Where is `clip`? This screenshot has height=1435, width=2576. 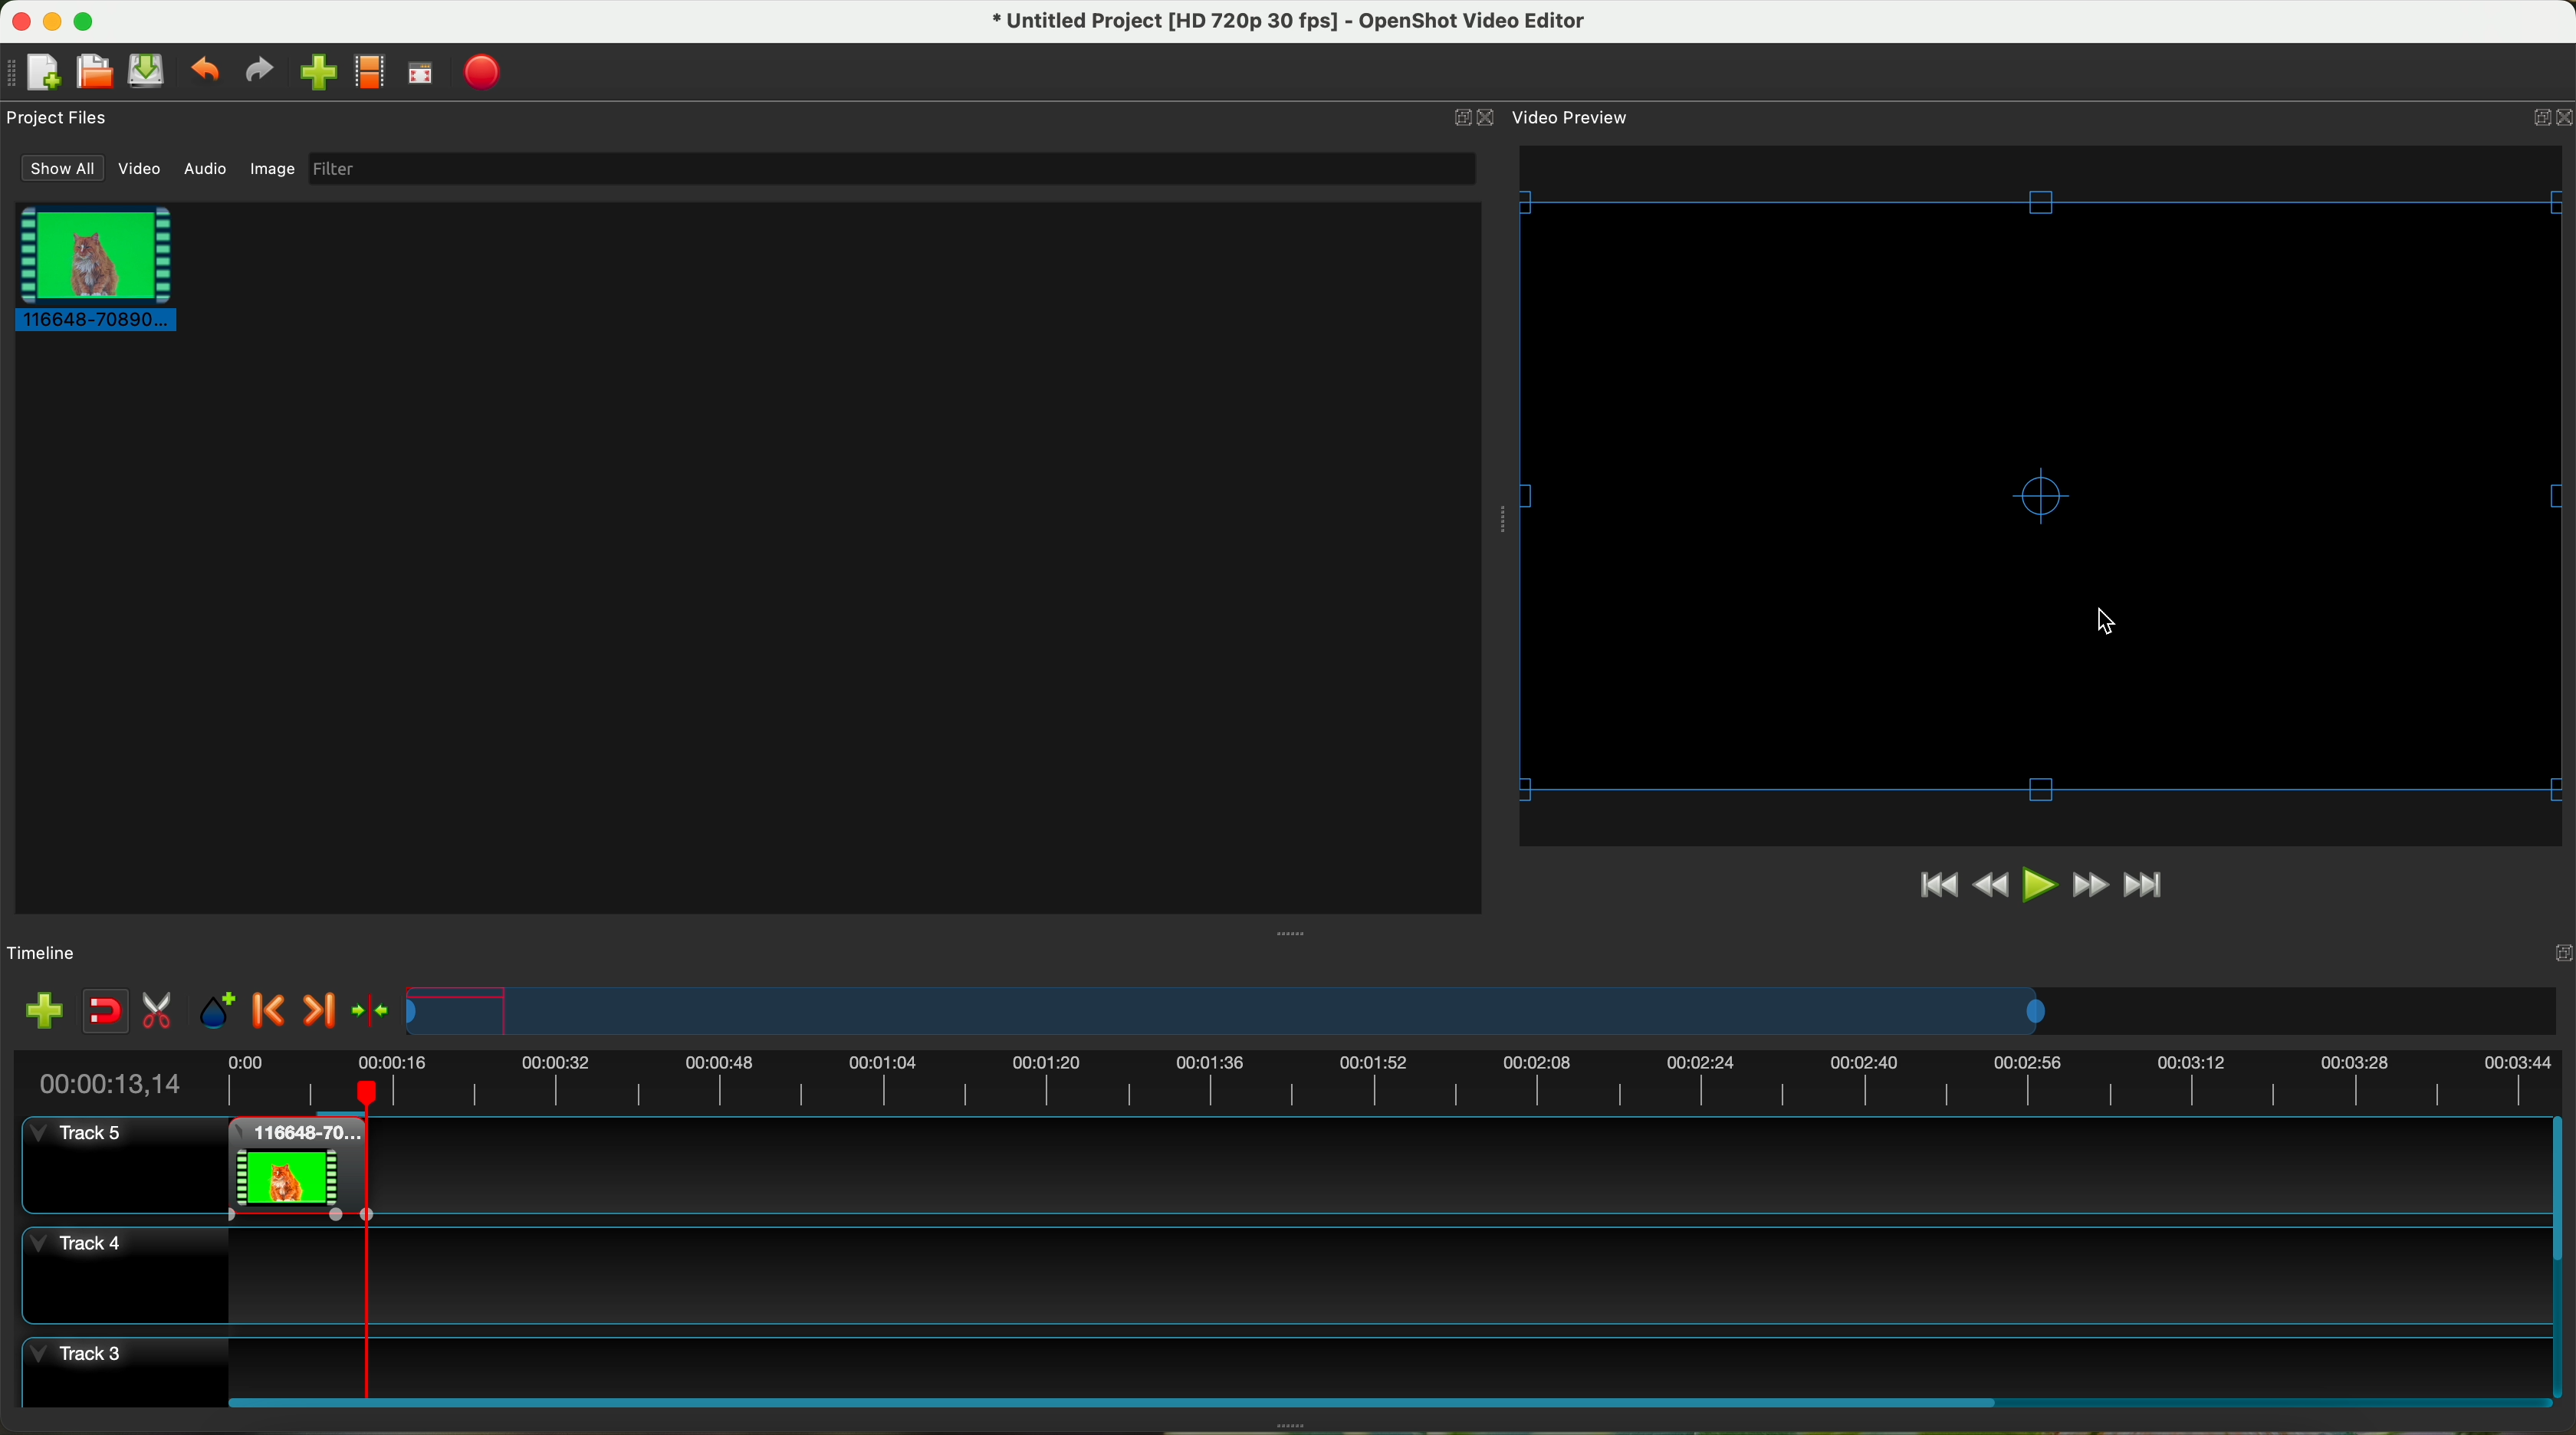 clip is located at coordinates (291, 1161).